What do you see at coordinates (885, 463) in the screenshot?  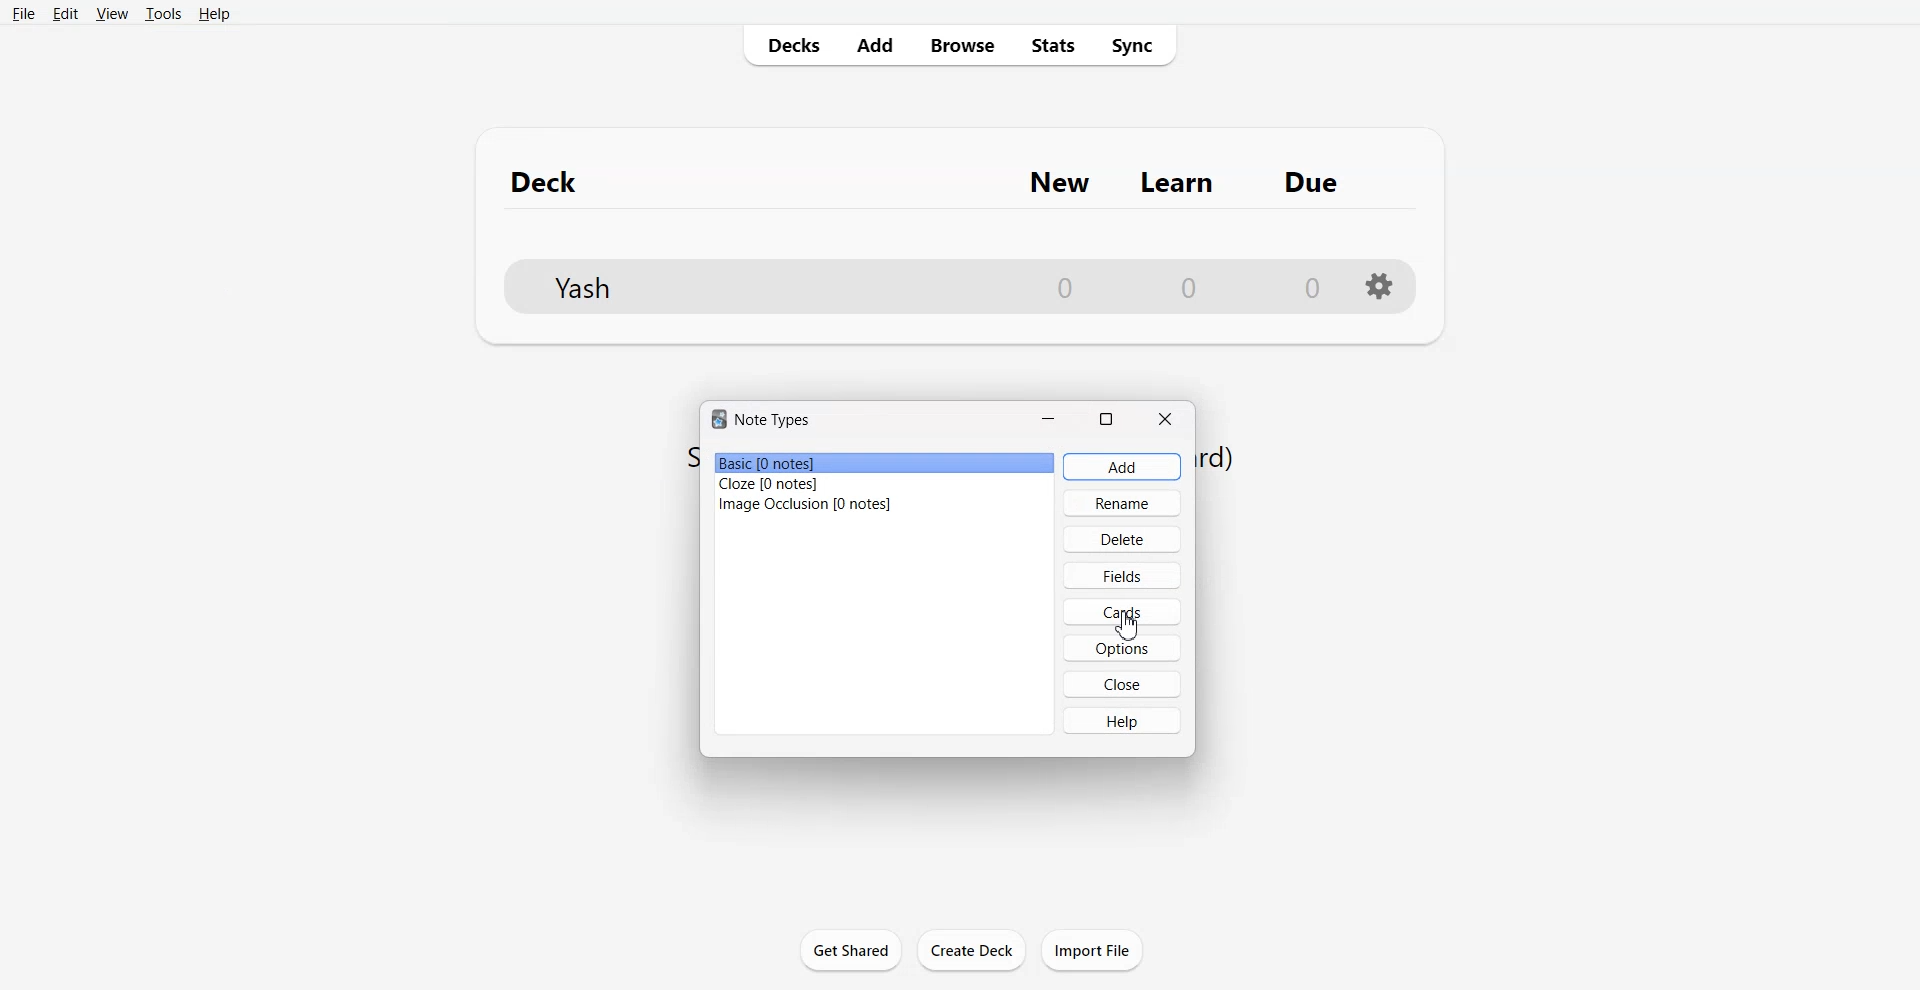 I see `Basic` at bounding box center [885, 463].